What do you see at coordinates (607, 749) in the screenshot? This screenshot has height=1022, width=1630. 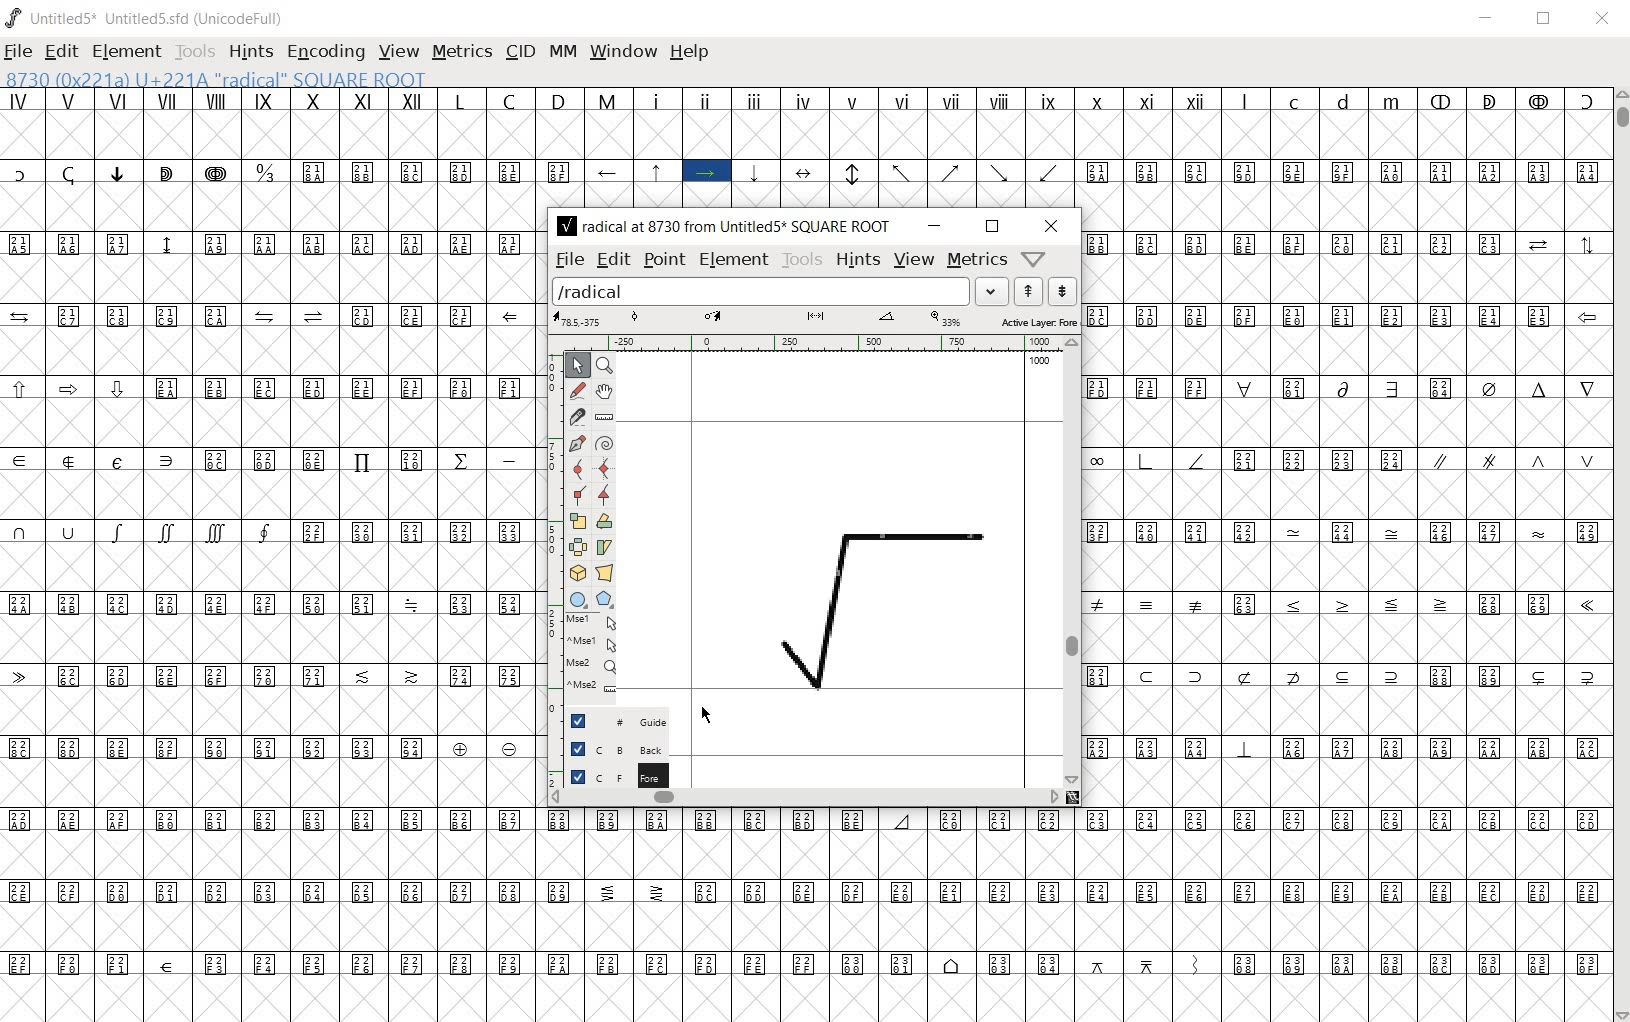 I see `background` at bounding box center [607, 749].